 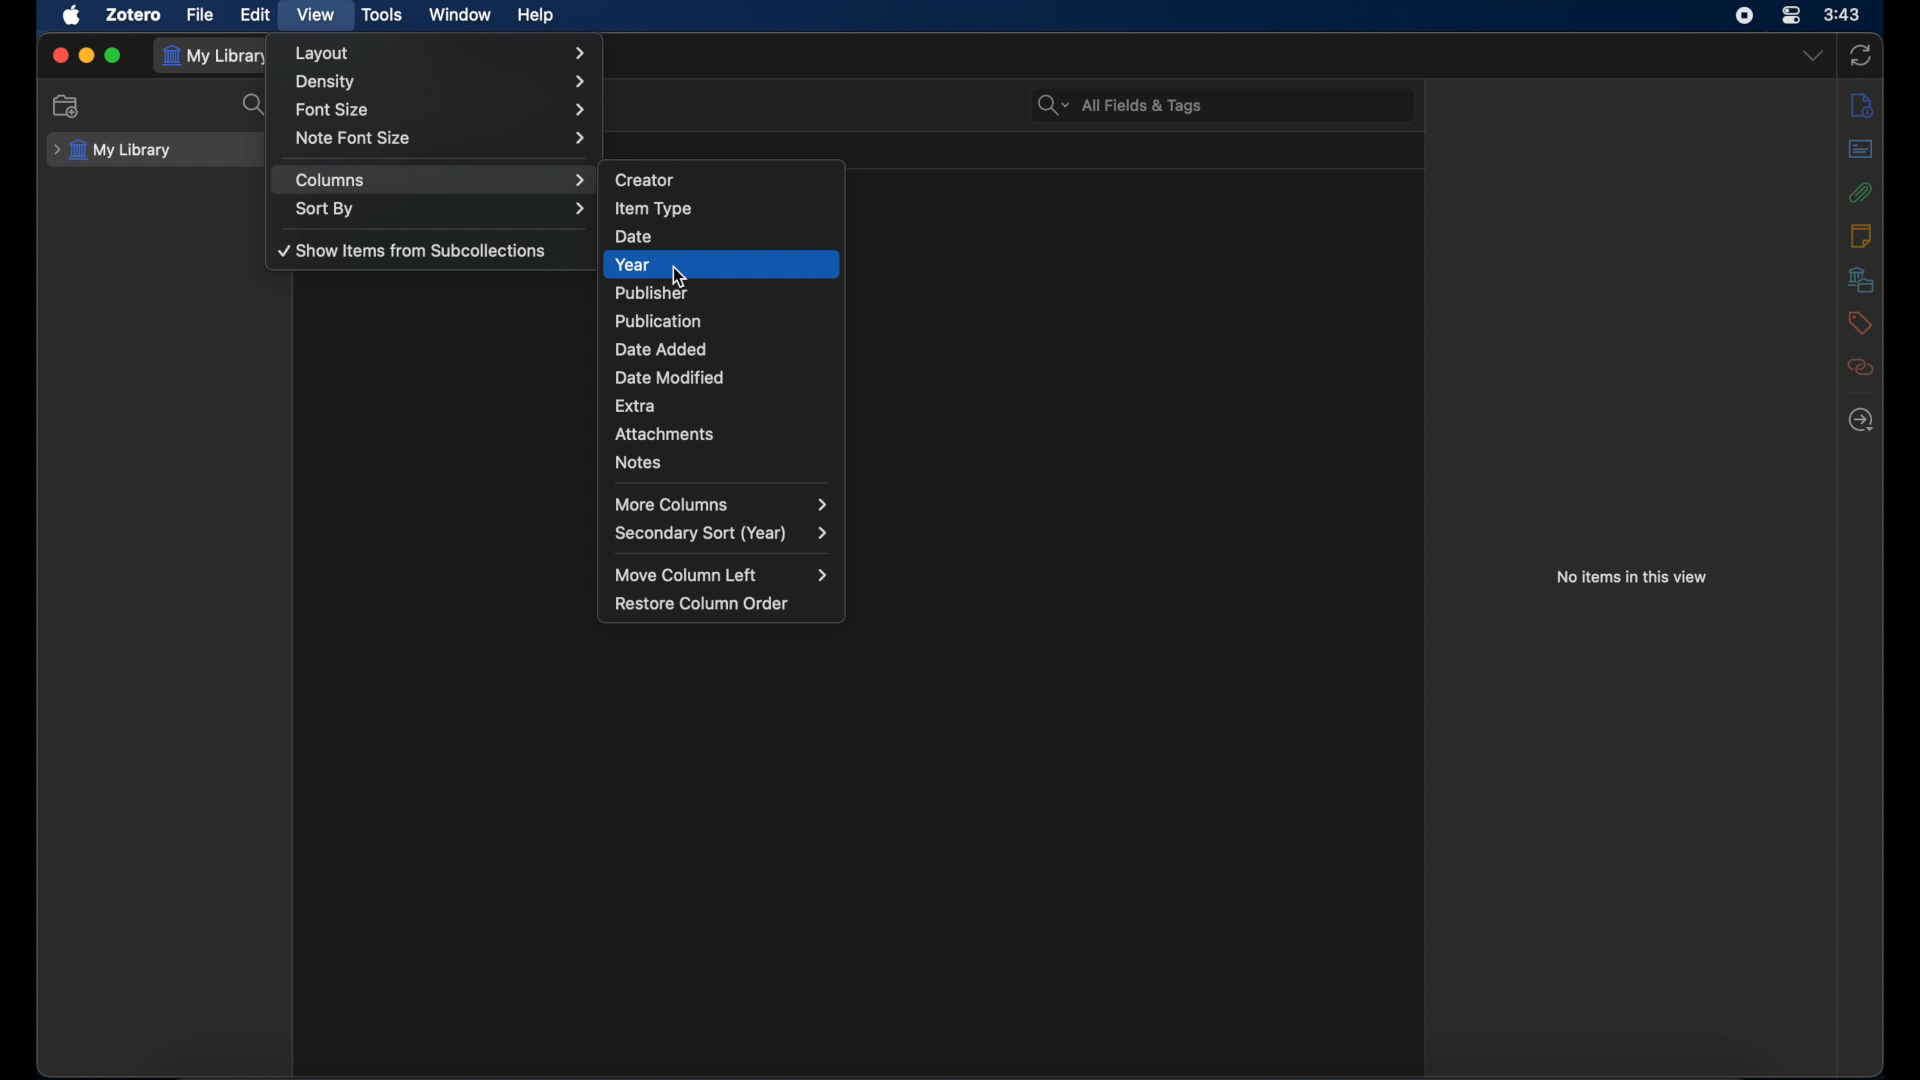 I want to click on notes, so click(x=1859, y=235).